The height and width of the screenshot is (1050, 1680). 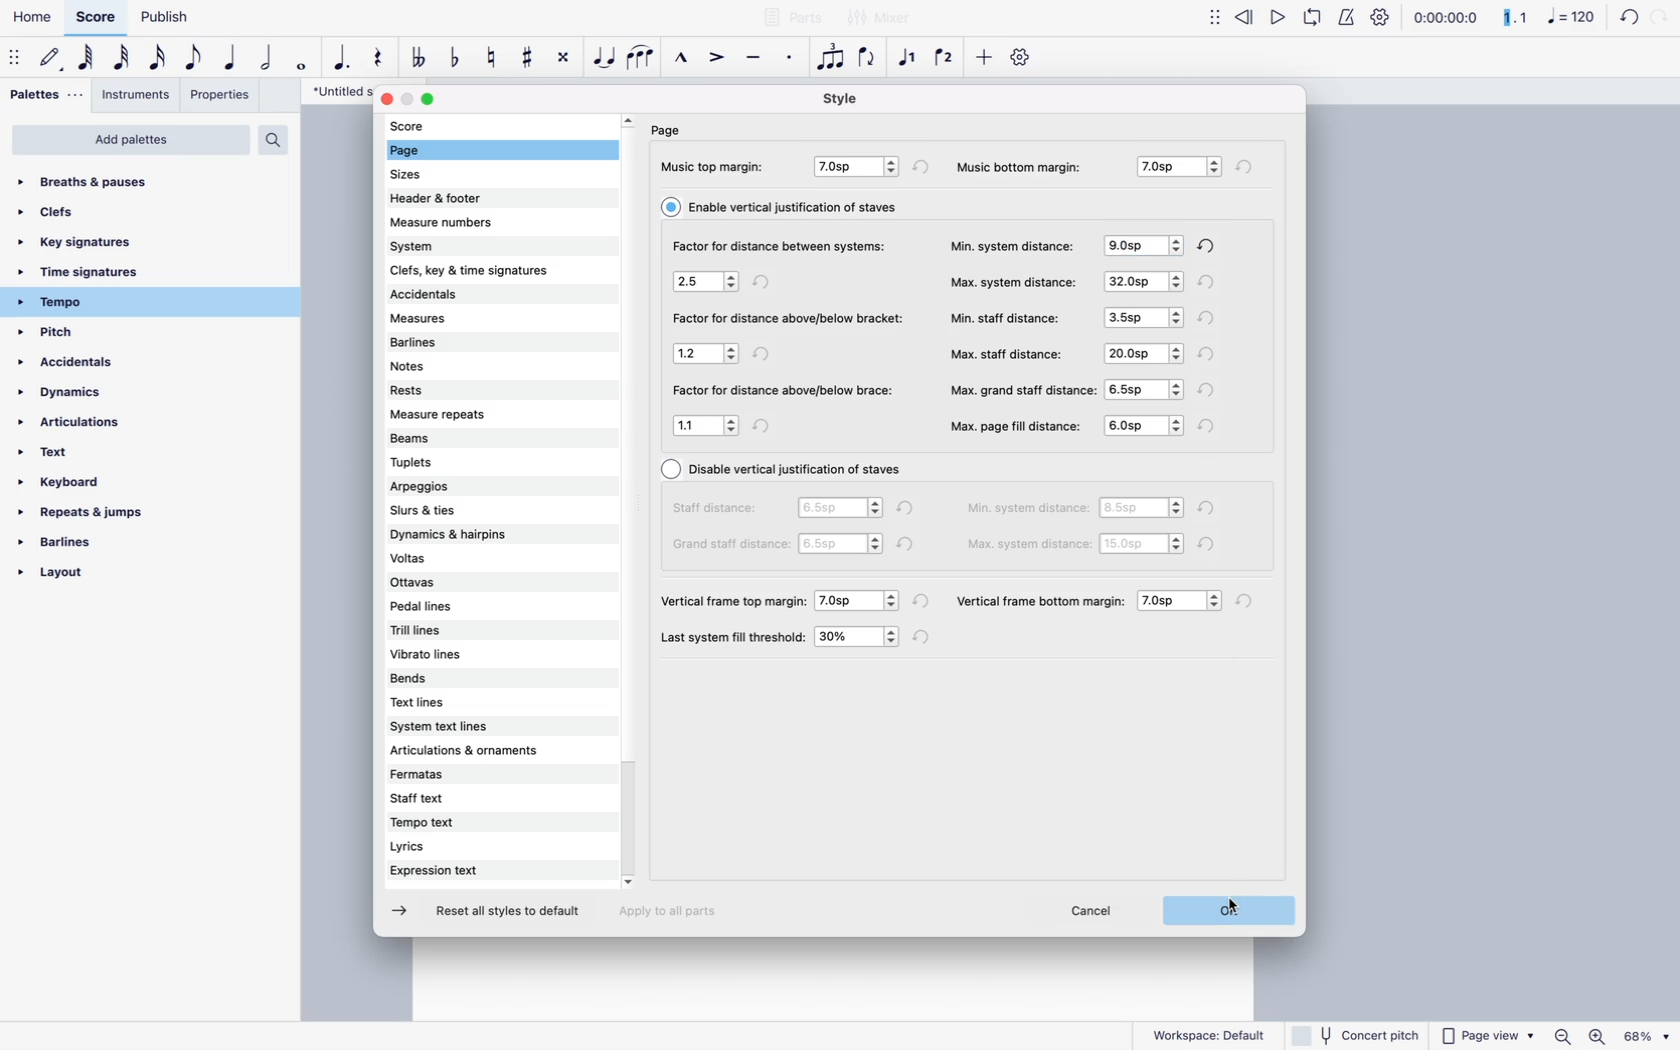 I want to click on refresh, so click(x=911, y=545).